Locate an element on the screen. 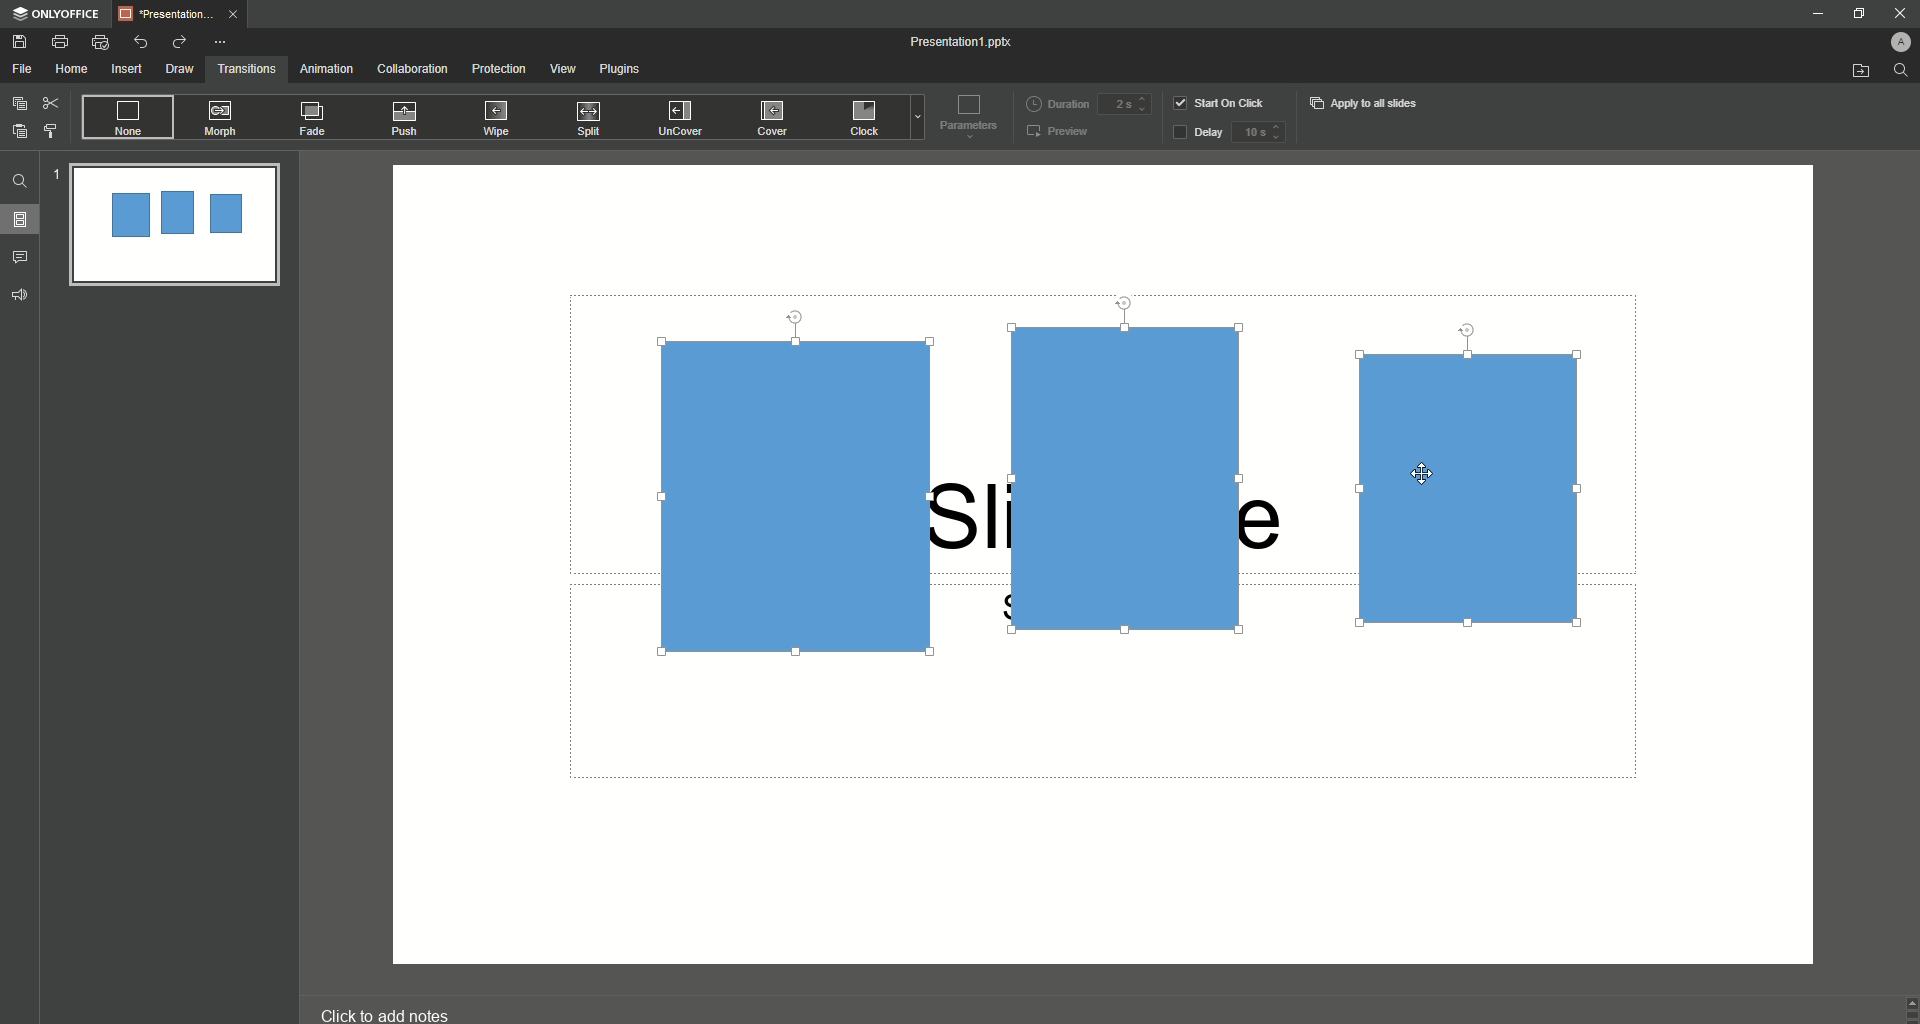  Click is located at coordinates (867, 121).